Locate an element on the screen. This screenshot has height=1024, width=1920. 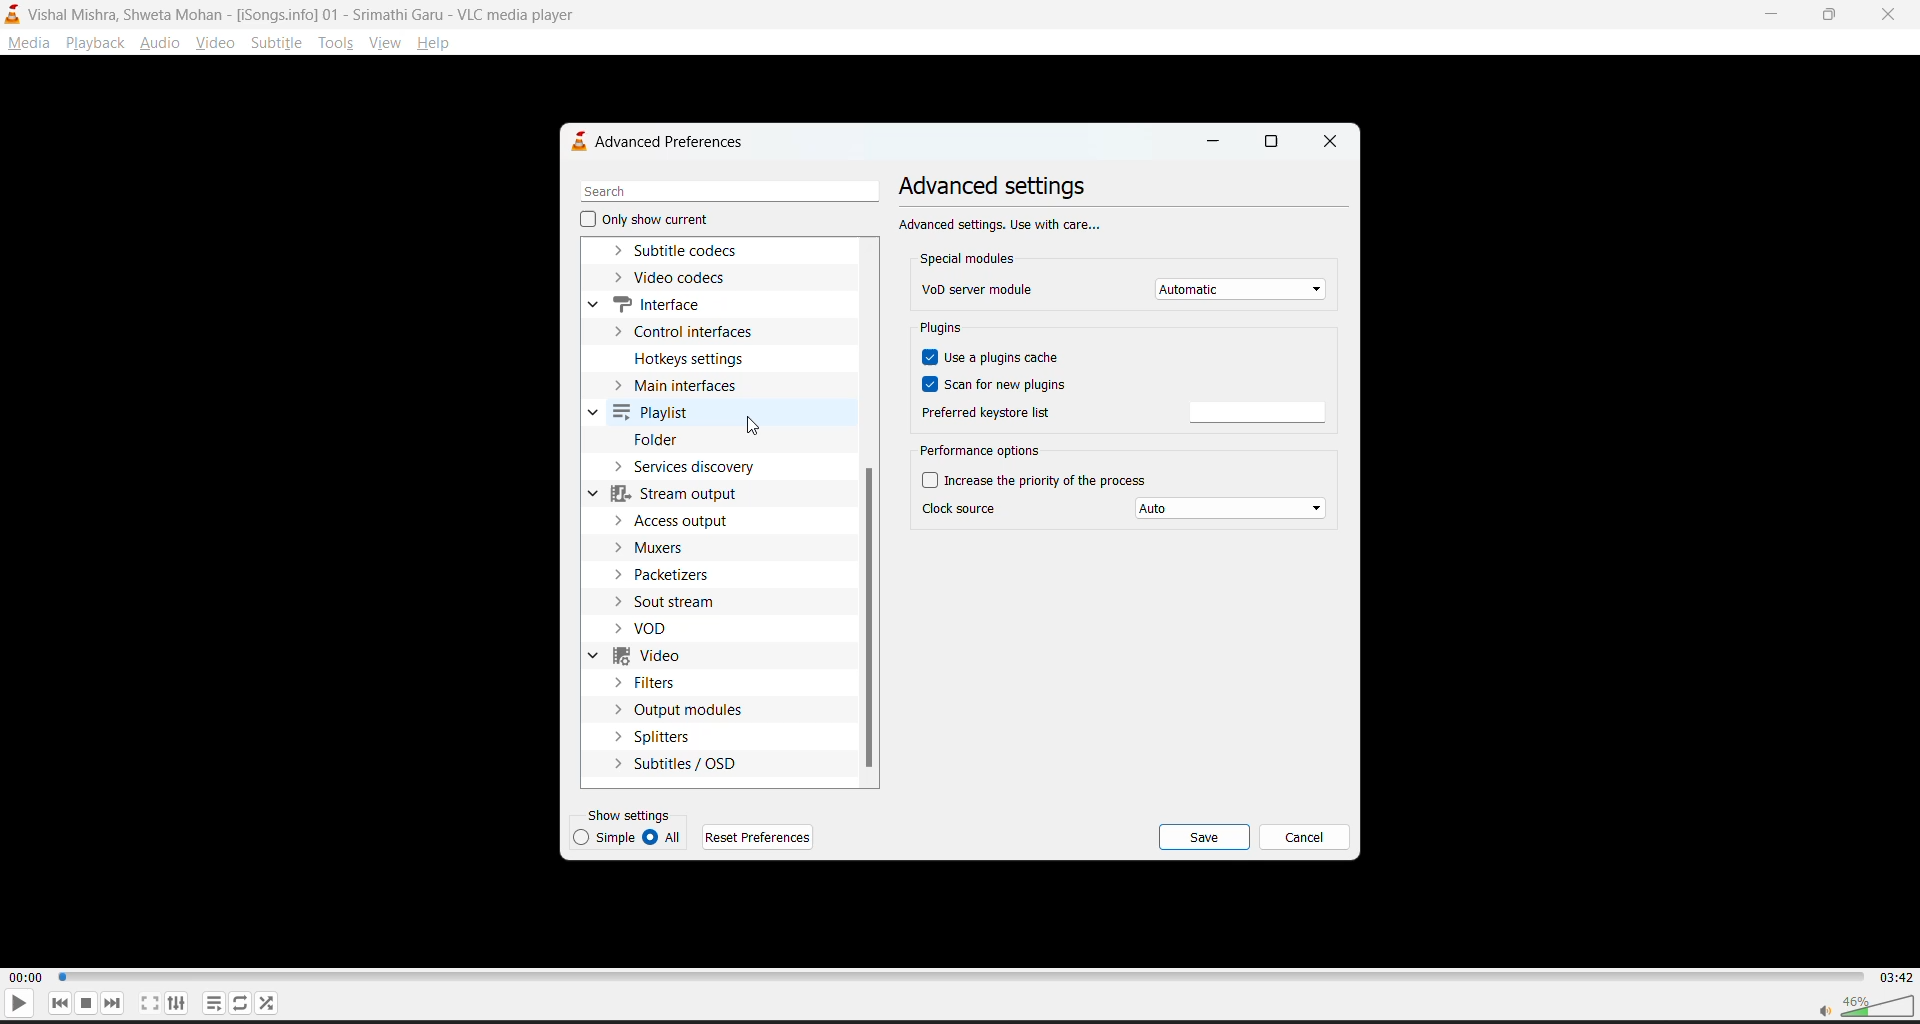
subtitles is located at coordinates (689, 765).